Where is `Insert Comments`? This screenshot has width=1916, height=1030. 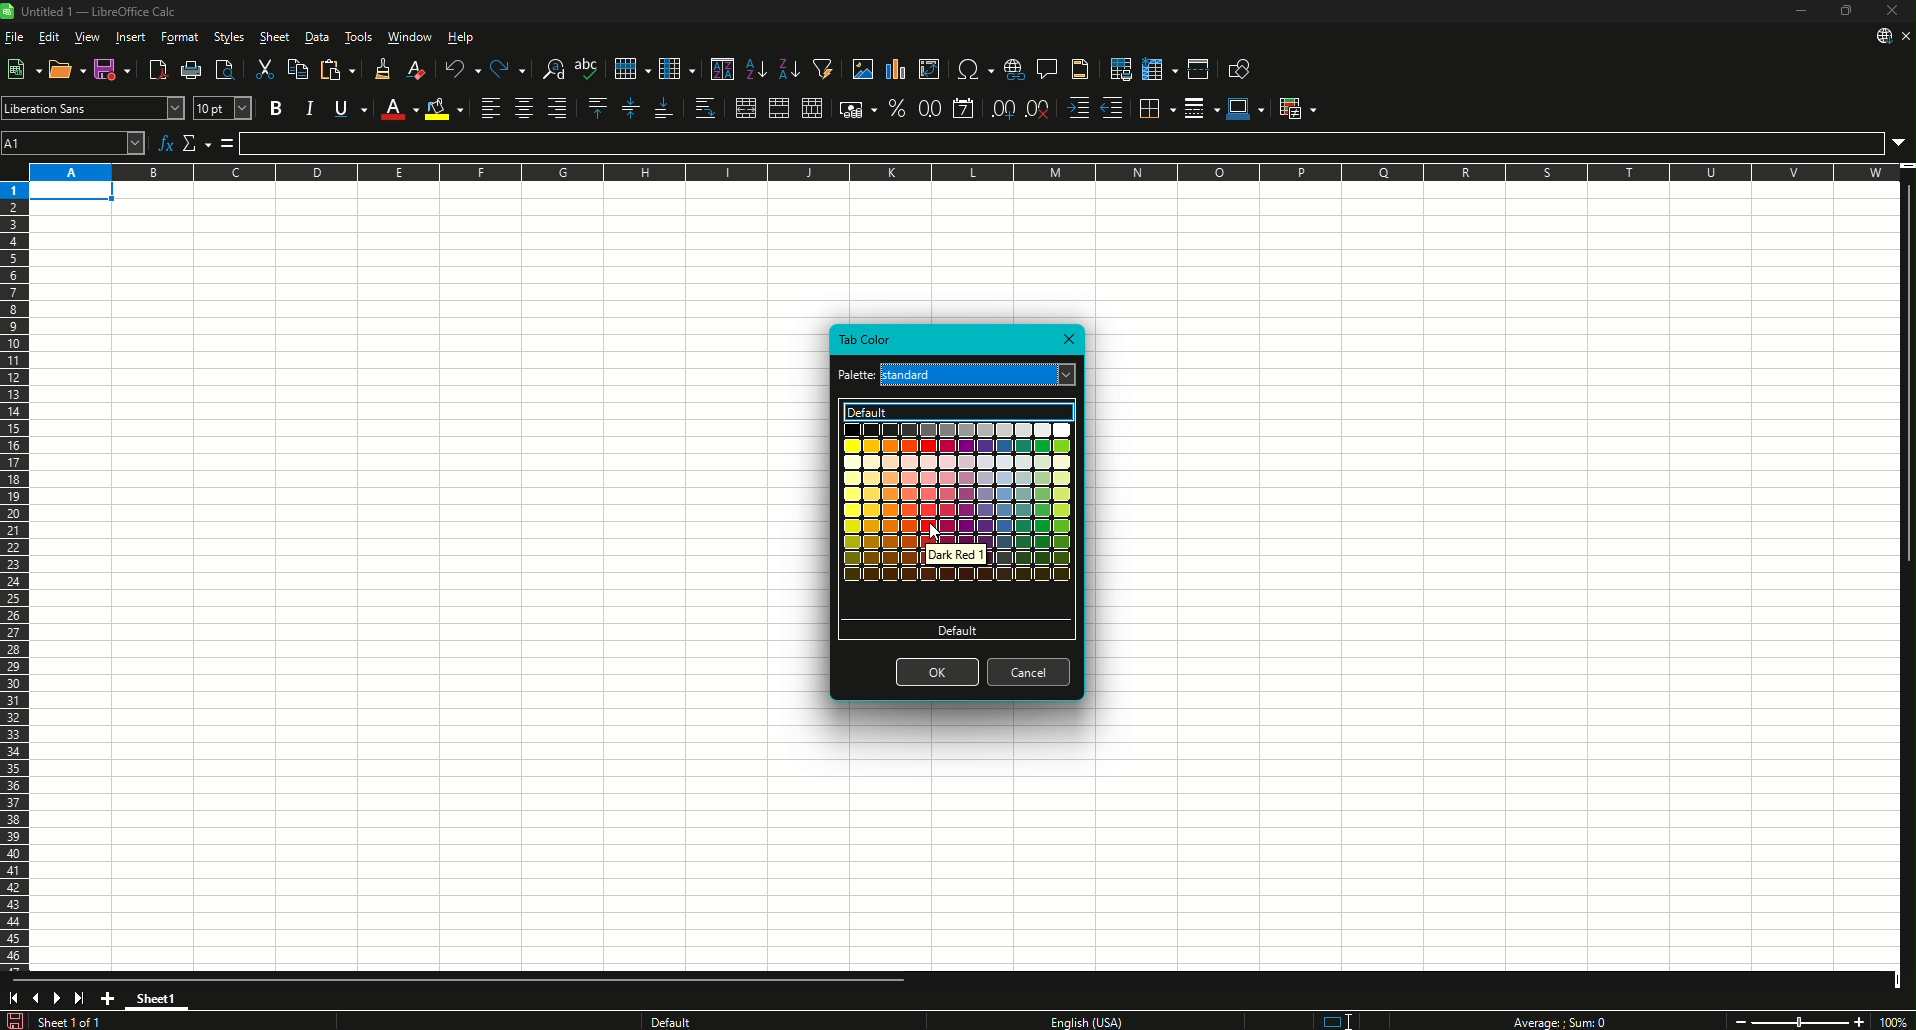
Insert Comments is located at coordinates (1047, 69).